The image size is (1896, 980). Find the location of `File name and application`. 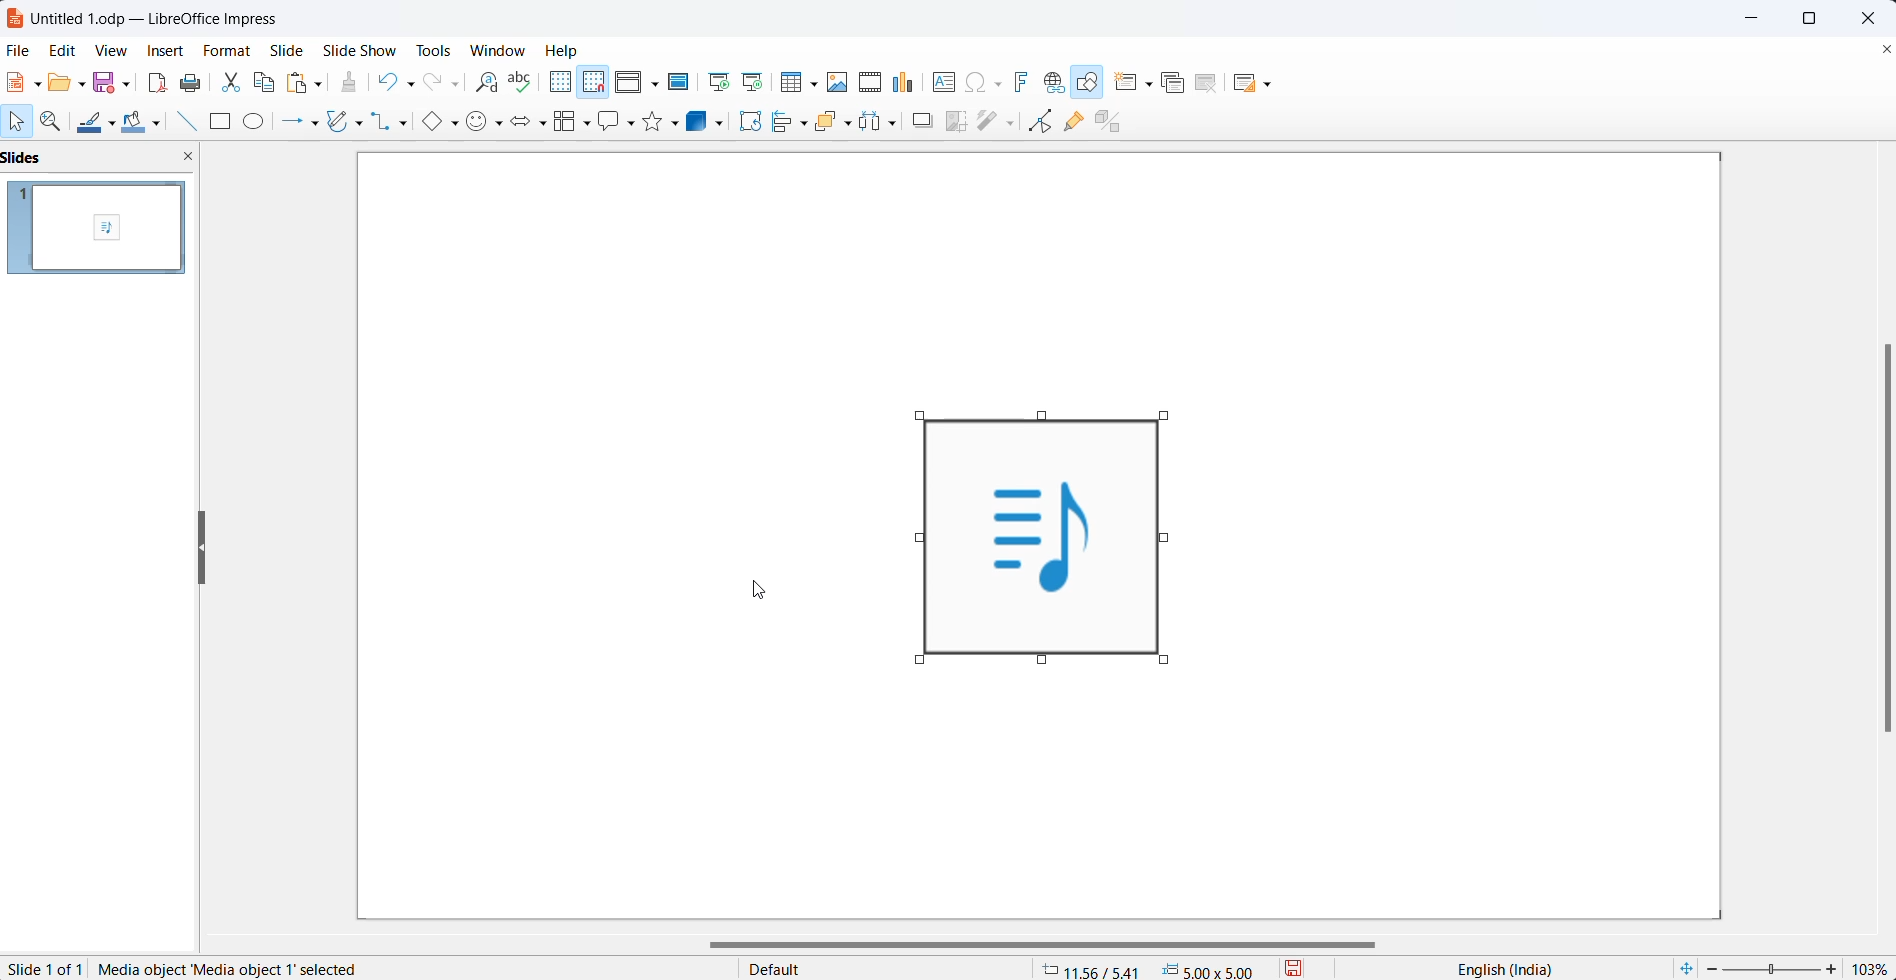

File name and application is located at coordinates (174, 16).